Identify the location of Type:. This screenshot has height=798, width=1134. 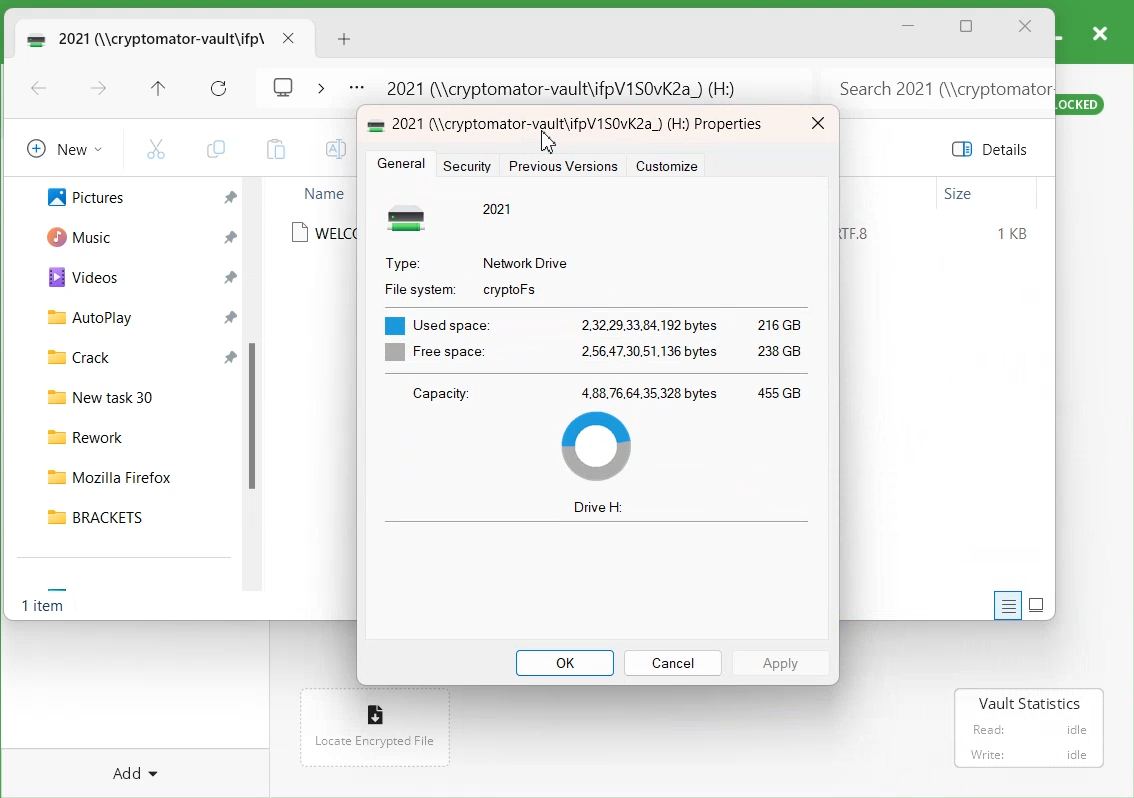
(402, 261).